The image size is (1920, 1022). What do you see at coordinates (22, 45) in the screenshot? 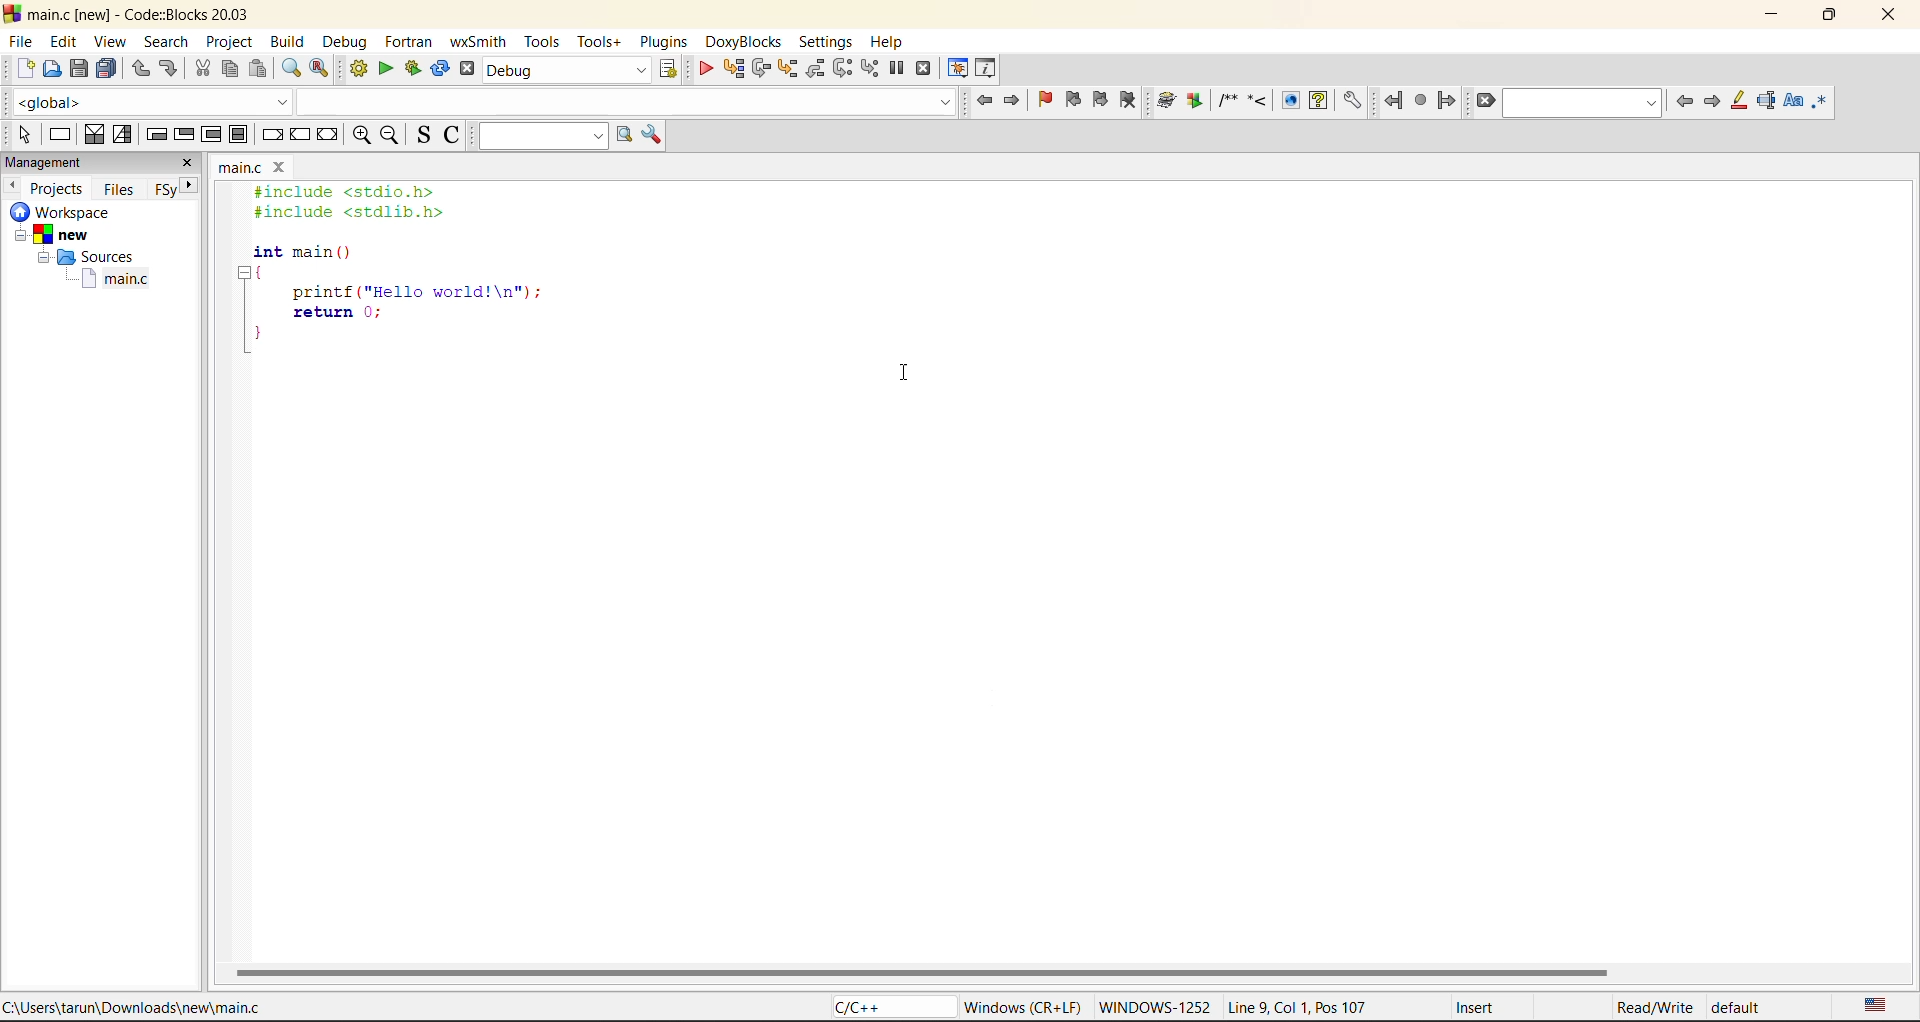
I see `file` at bounding box center [22, 45].